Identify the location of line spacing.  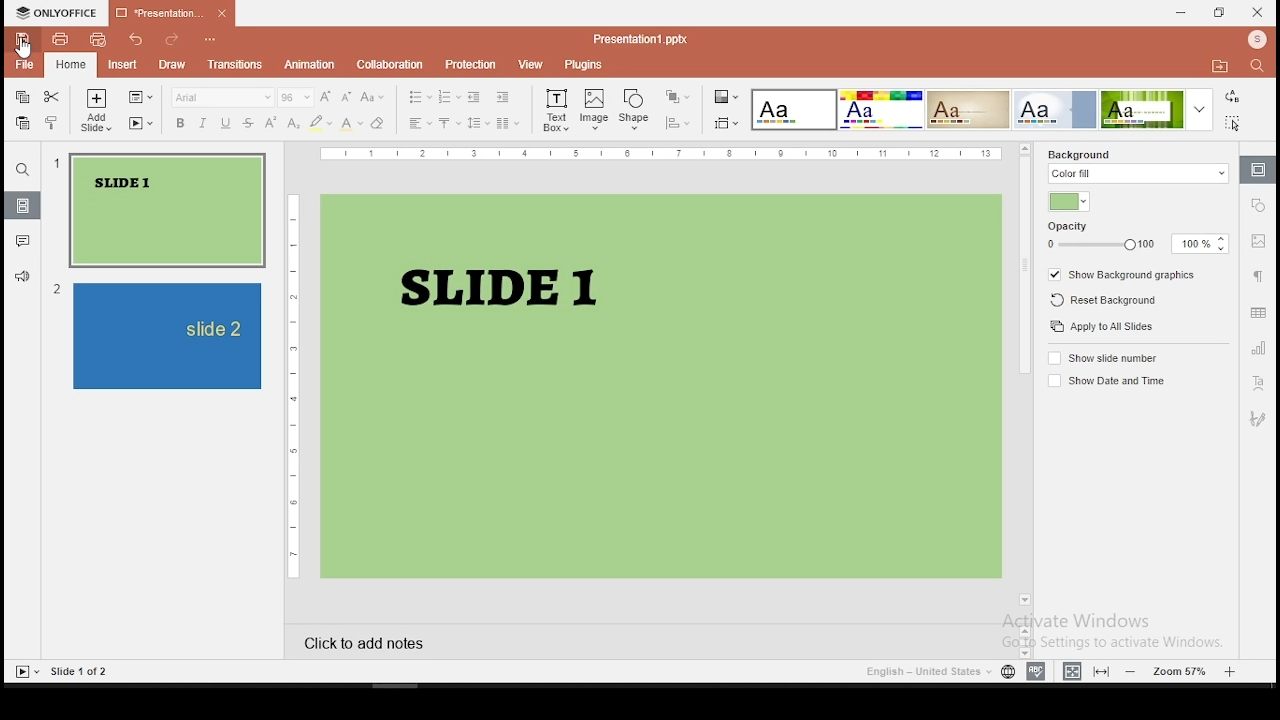
(478, 122).